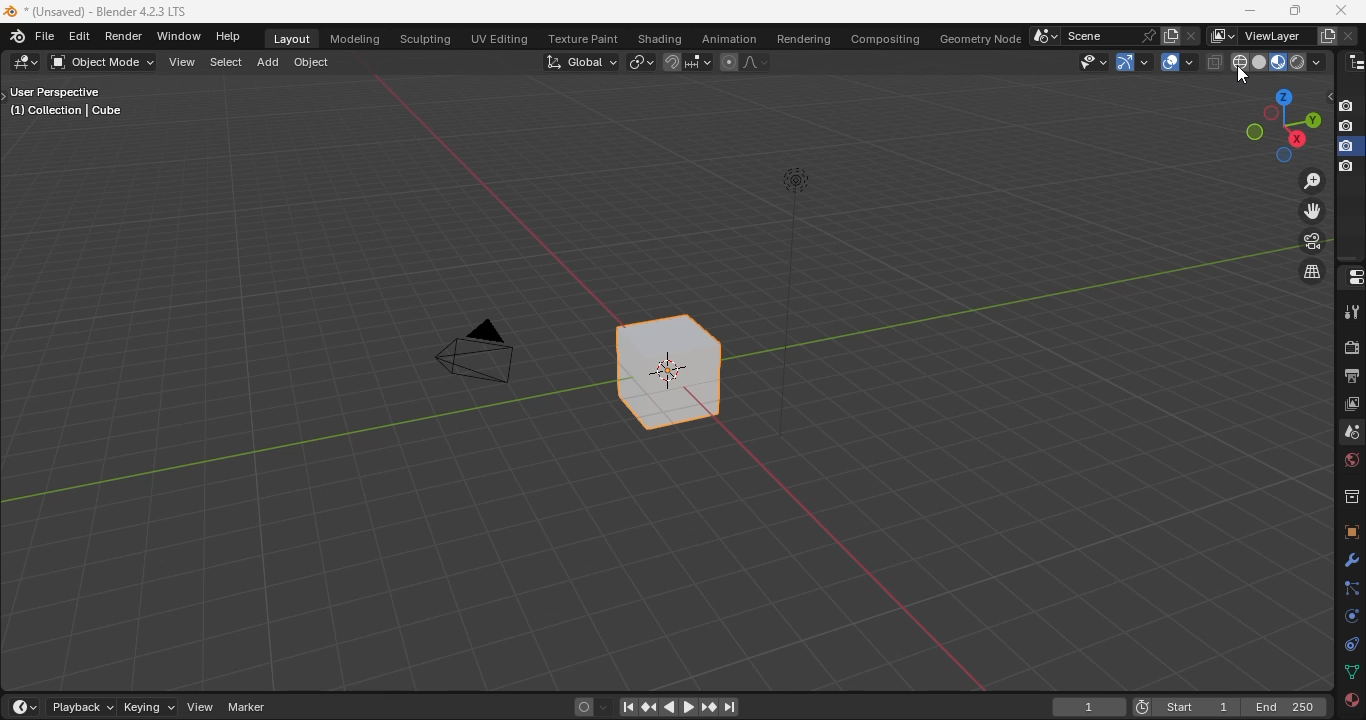 The width and height of the screenshot is (1366, 720). Describe the element at coordinates (1271, 35) in the screenshot. I see `view layer ` at that location.